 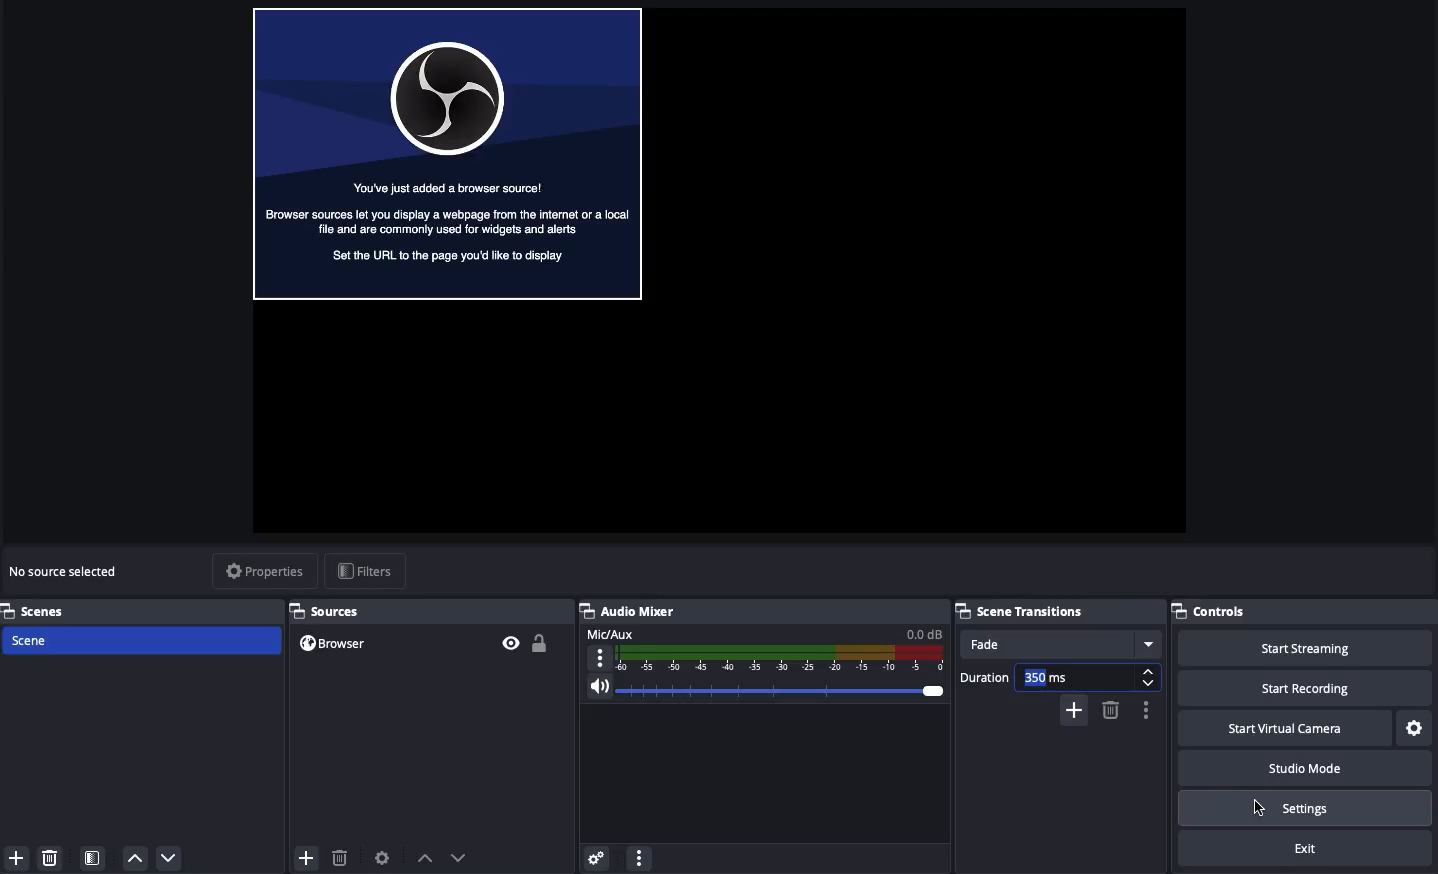 I want to click on Start recording, so click(x=1302, y=688).